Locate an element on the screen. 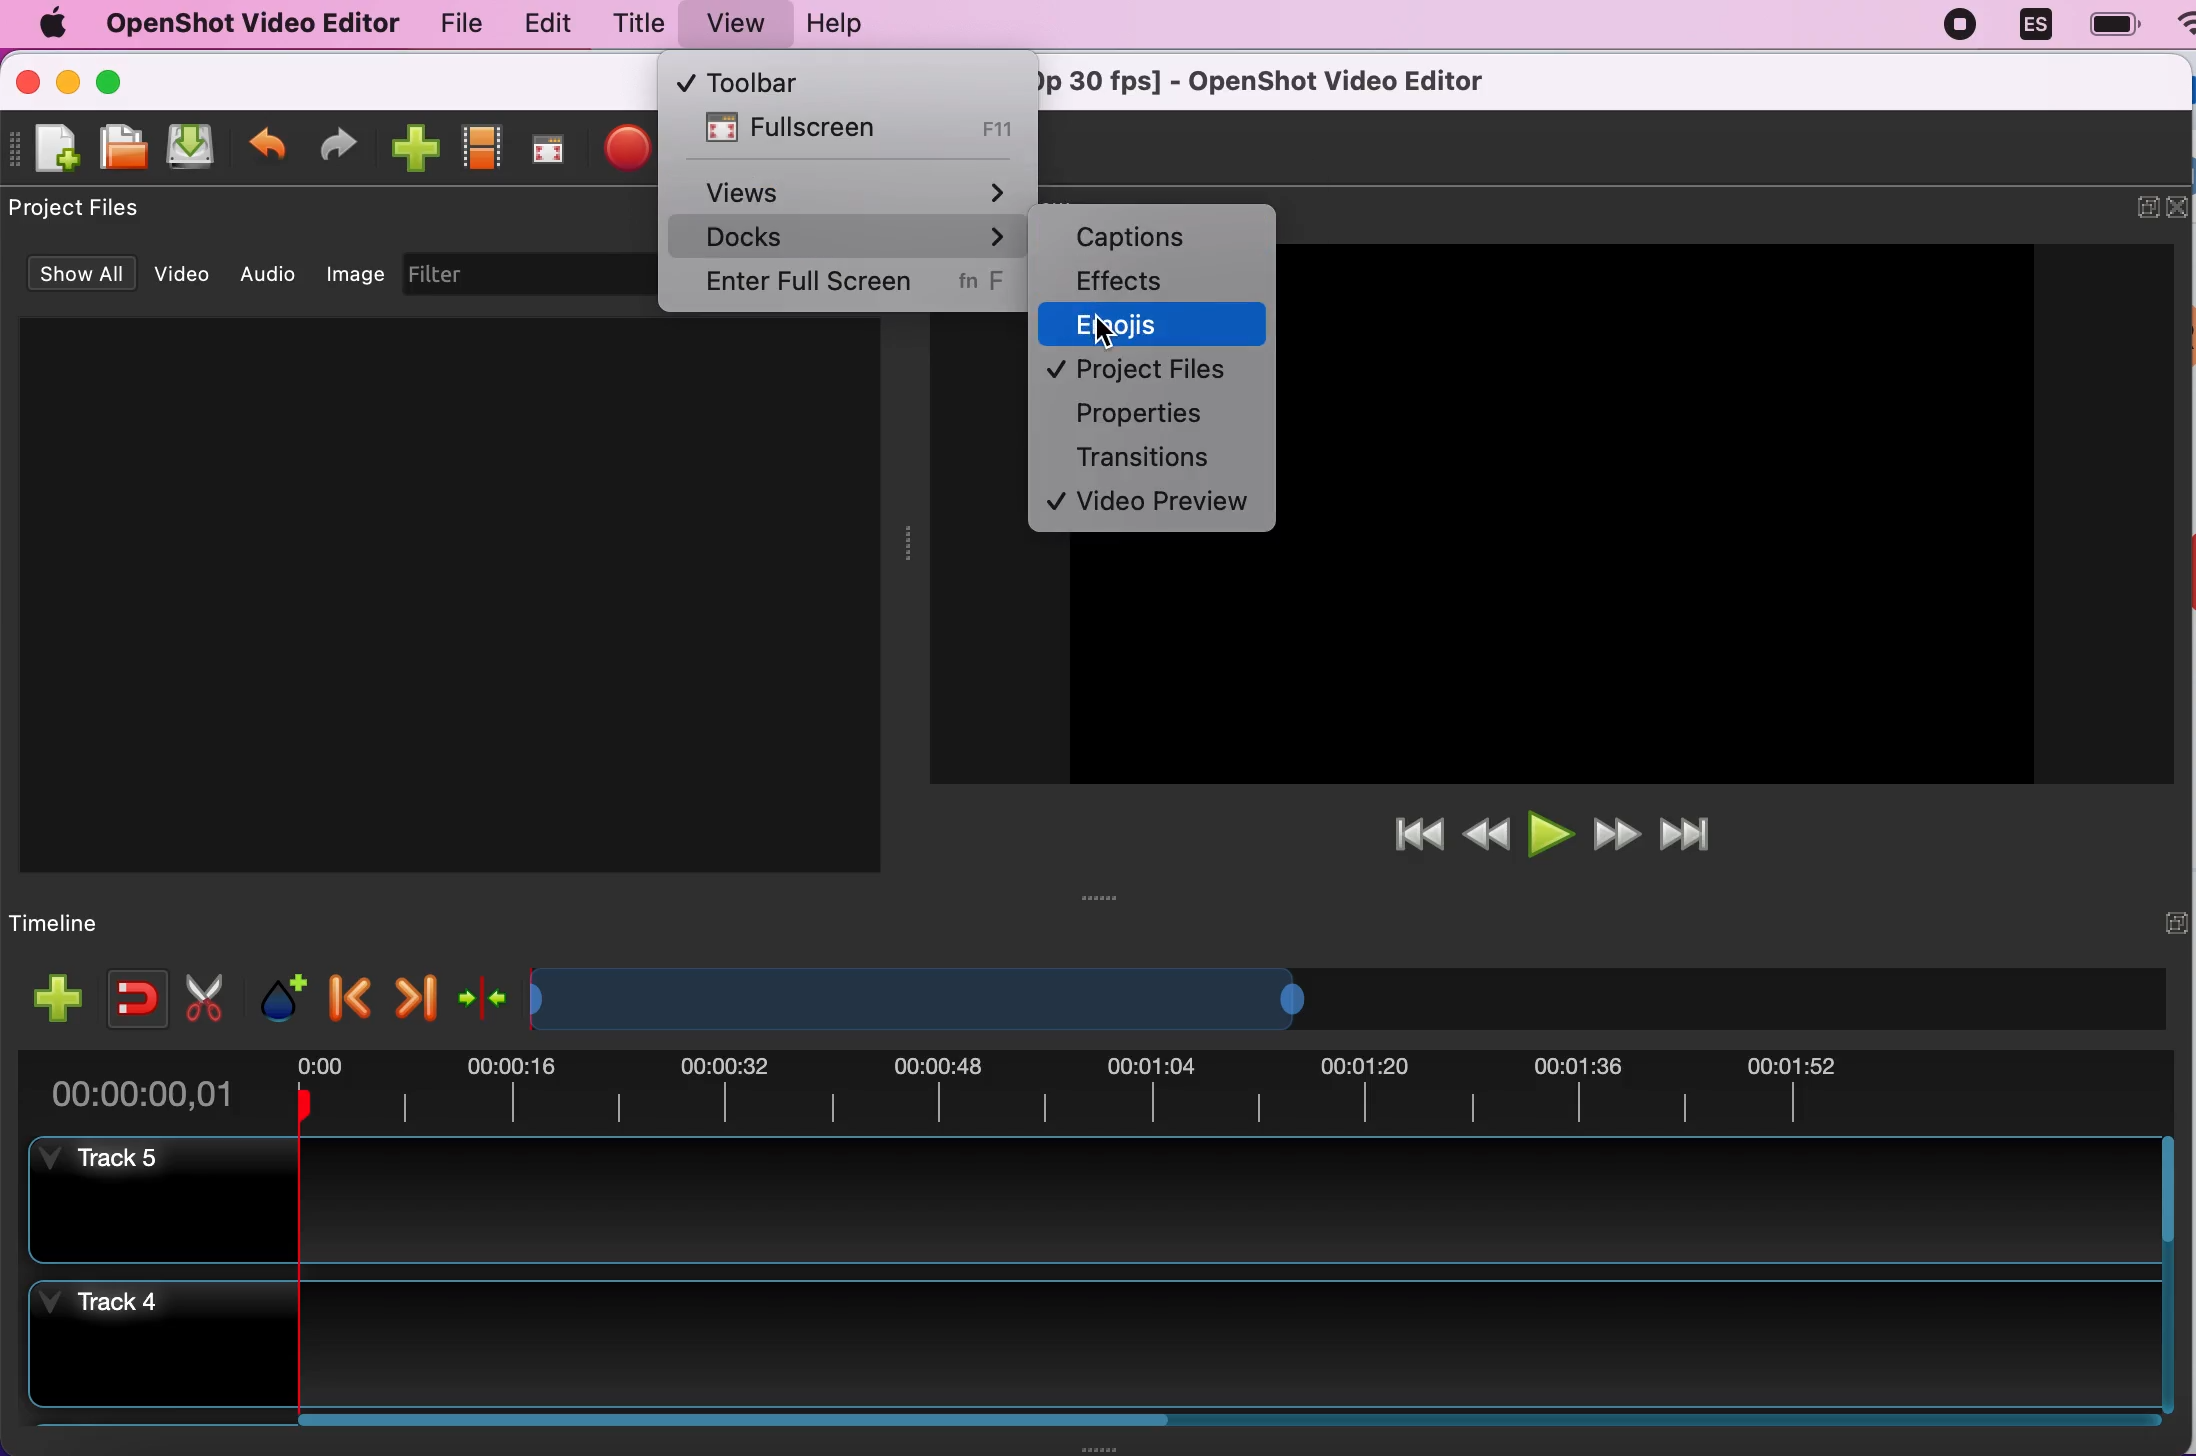  redo is located at coordinates (339, 145).